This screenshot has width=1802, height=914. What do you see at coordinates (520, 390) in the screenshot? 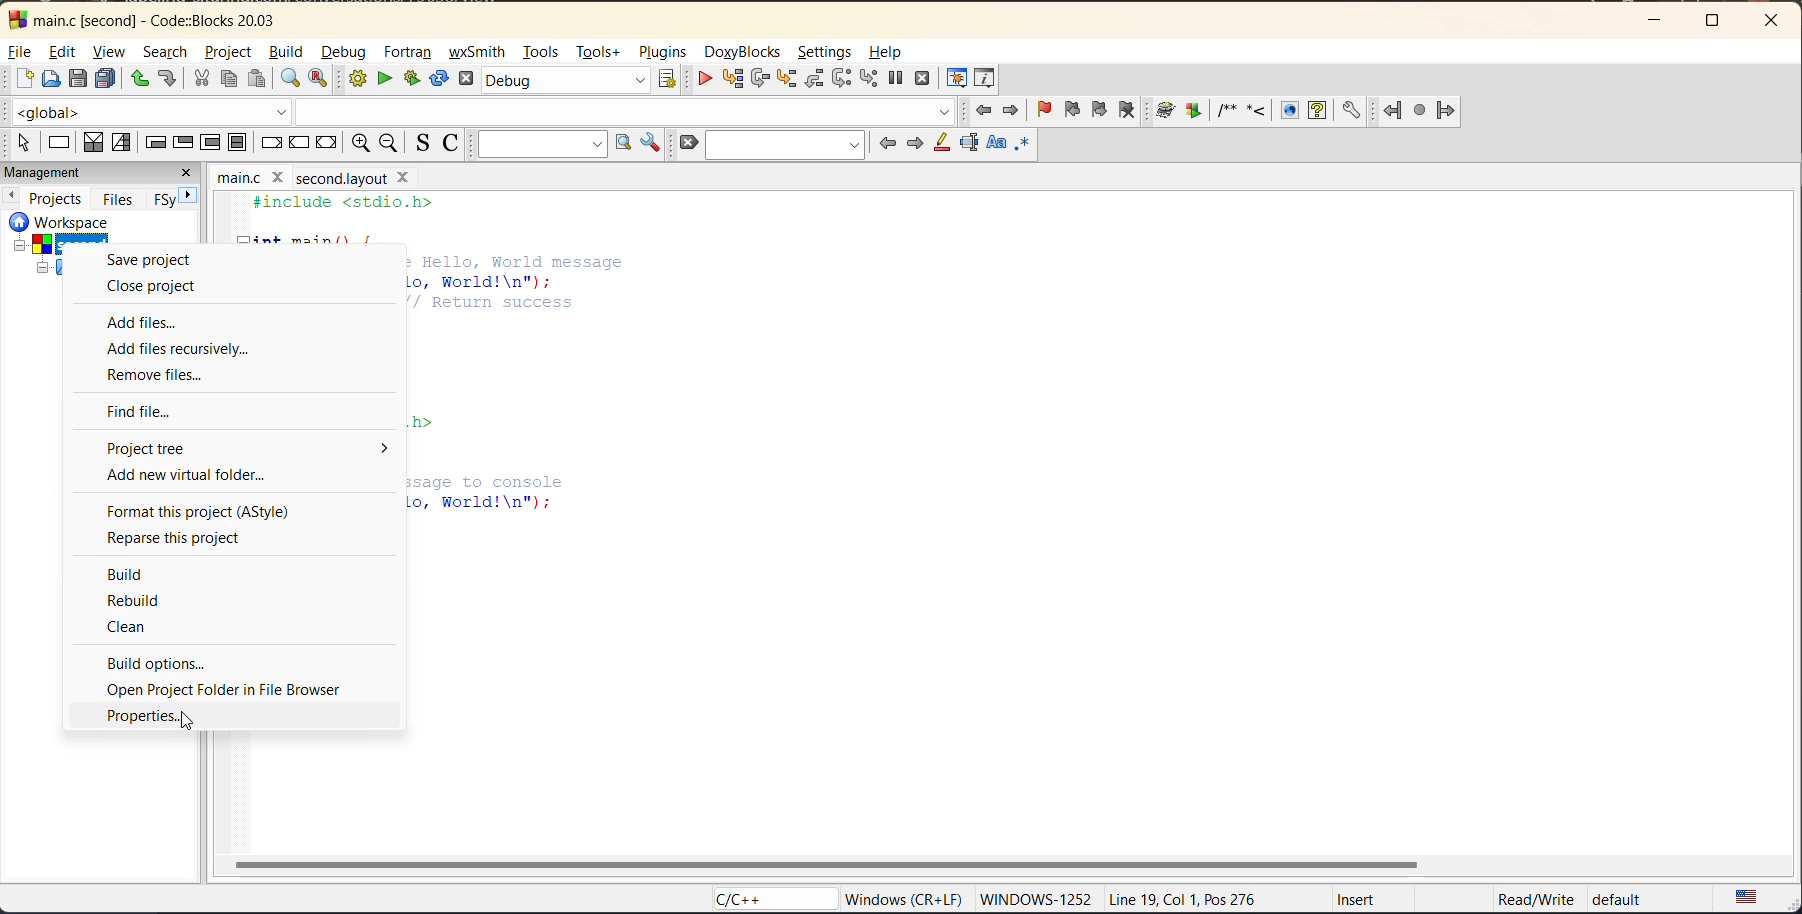
I see `code editor` at bounding box center [520, 390].